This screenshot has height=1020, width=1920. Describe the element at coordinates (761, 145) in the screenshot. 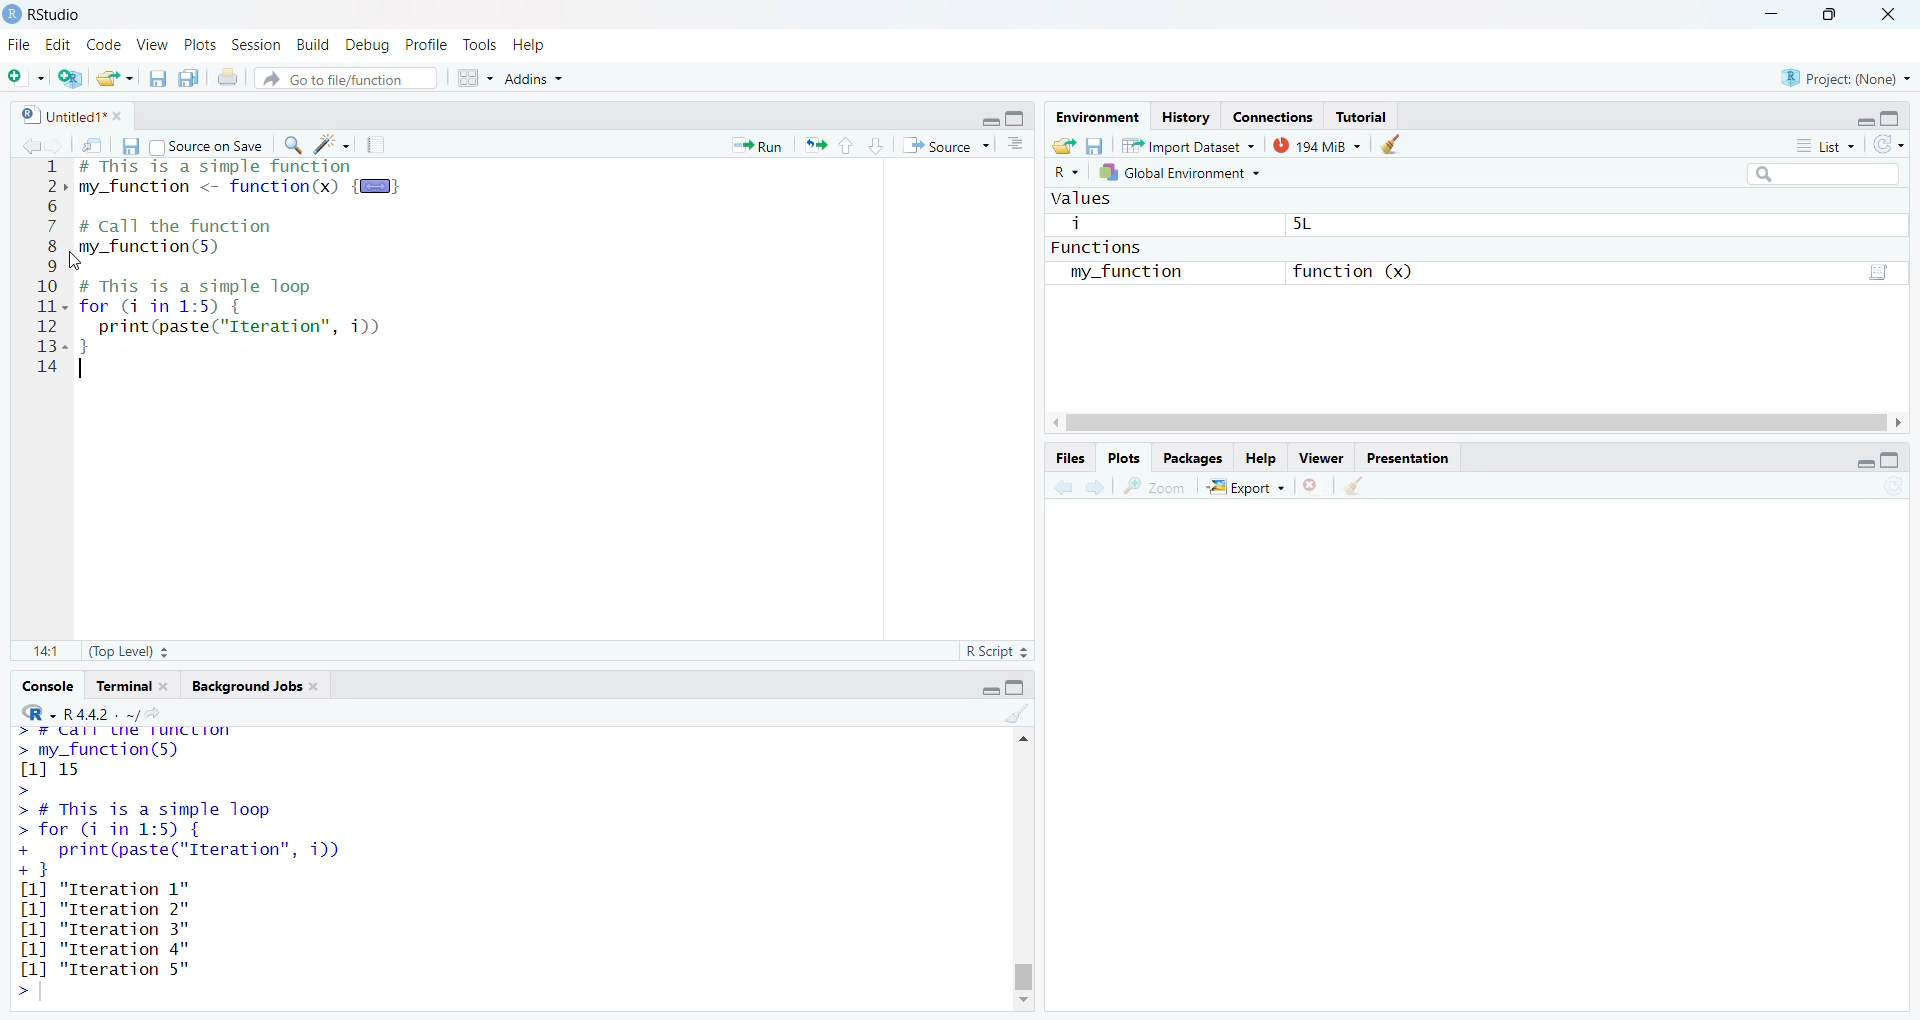

I see `run the current line or selection` at that location.